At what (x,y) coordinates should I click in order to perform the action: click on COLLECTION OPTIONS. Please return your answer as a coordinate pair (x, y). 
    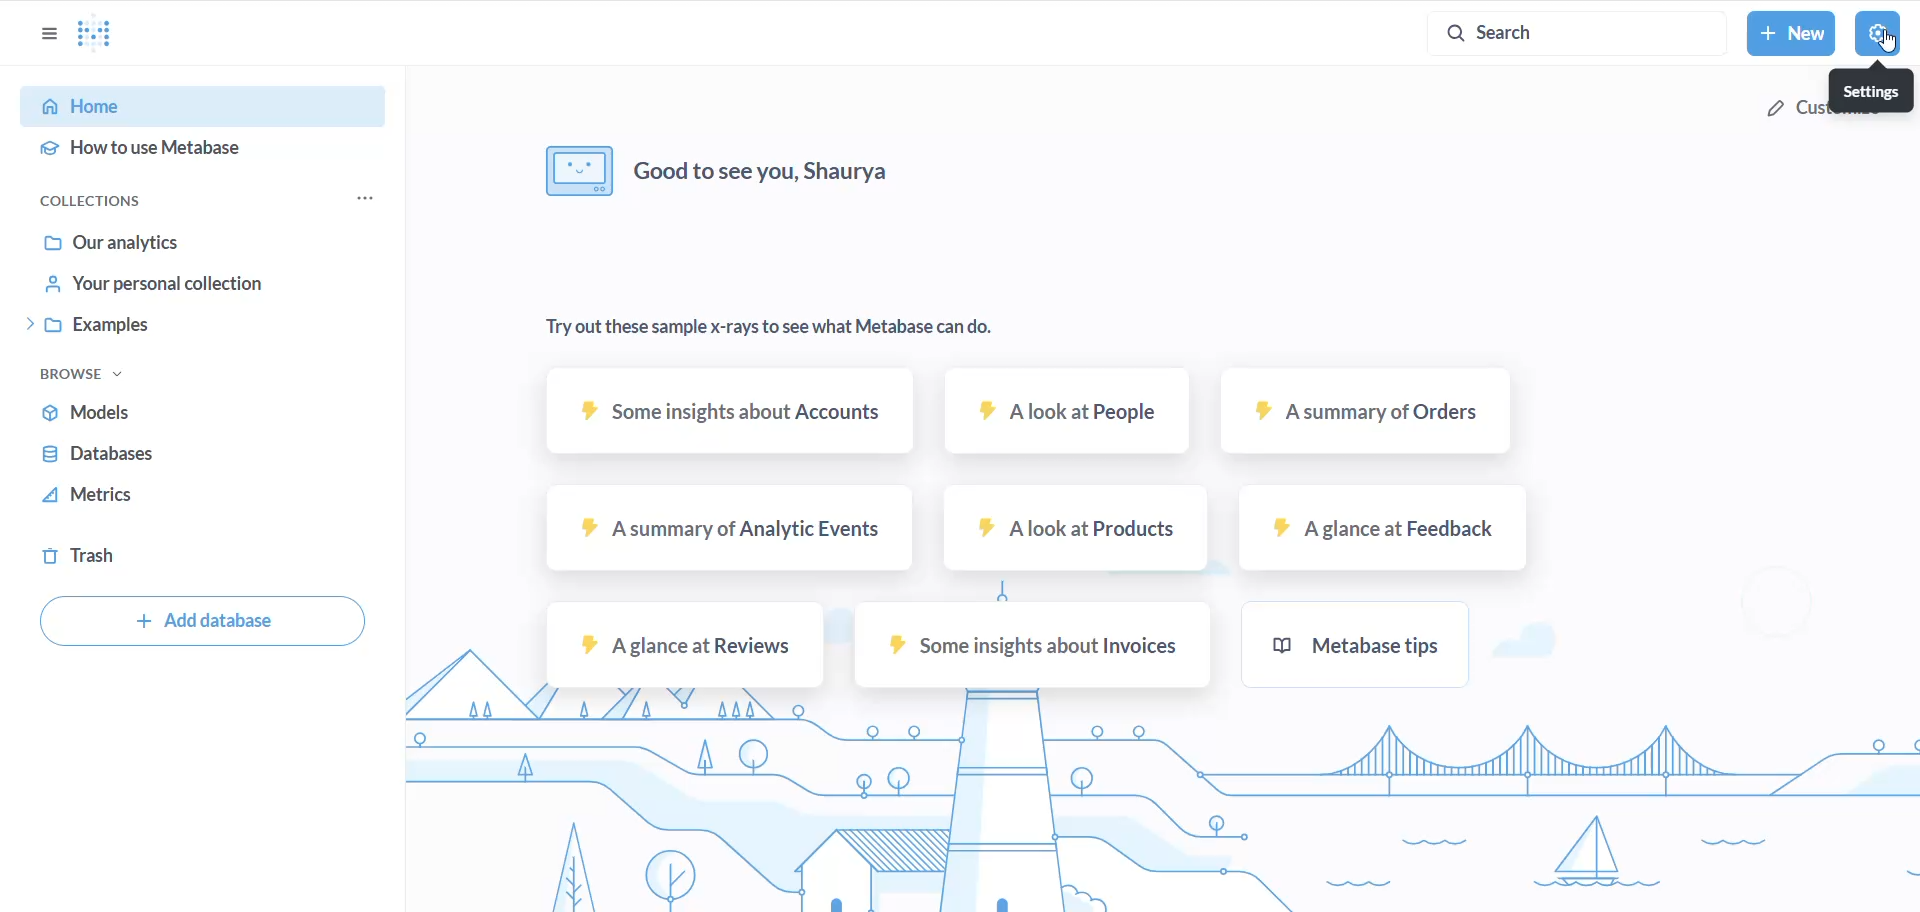
    Looking at the image, I should click on (369, 199).